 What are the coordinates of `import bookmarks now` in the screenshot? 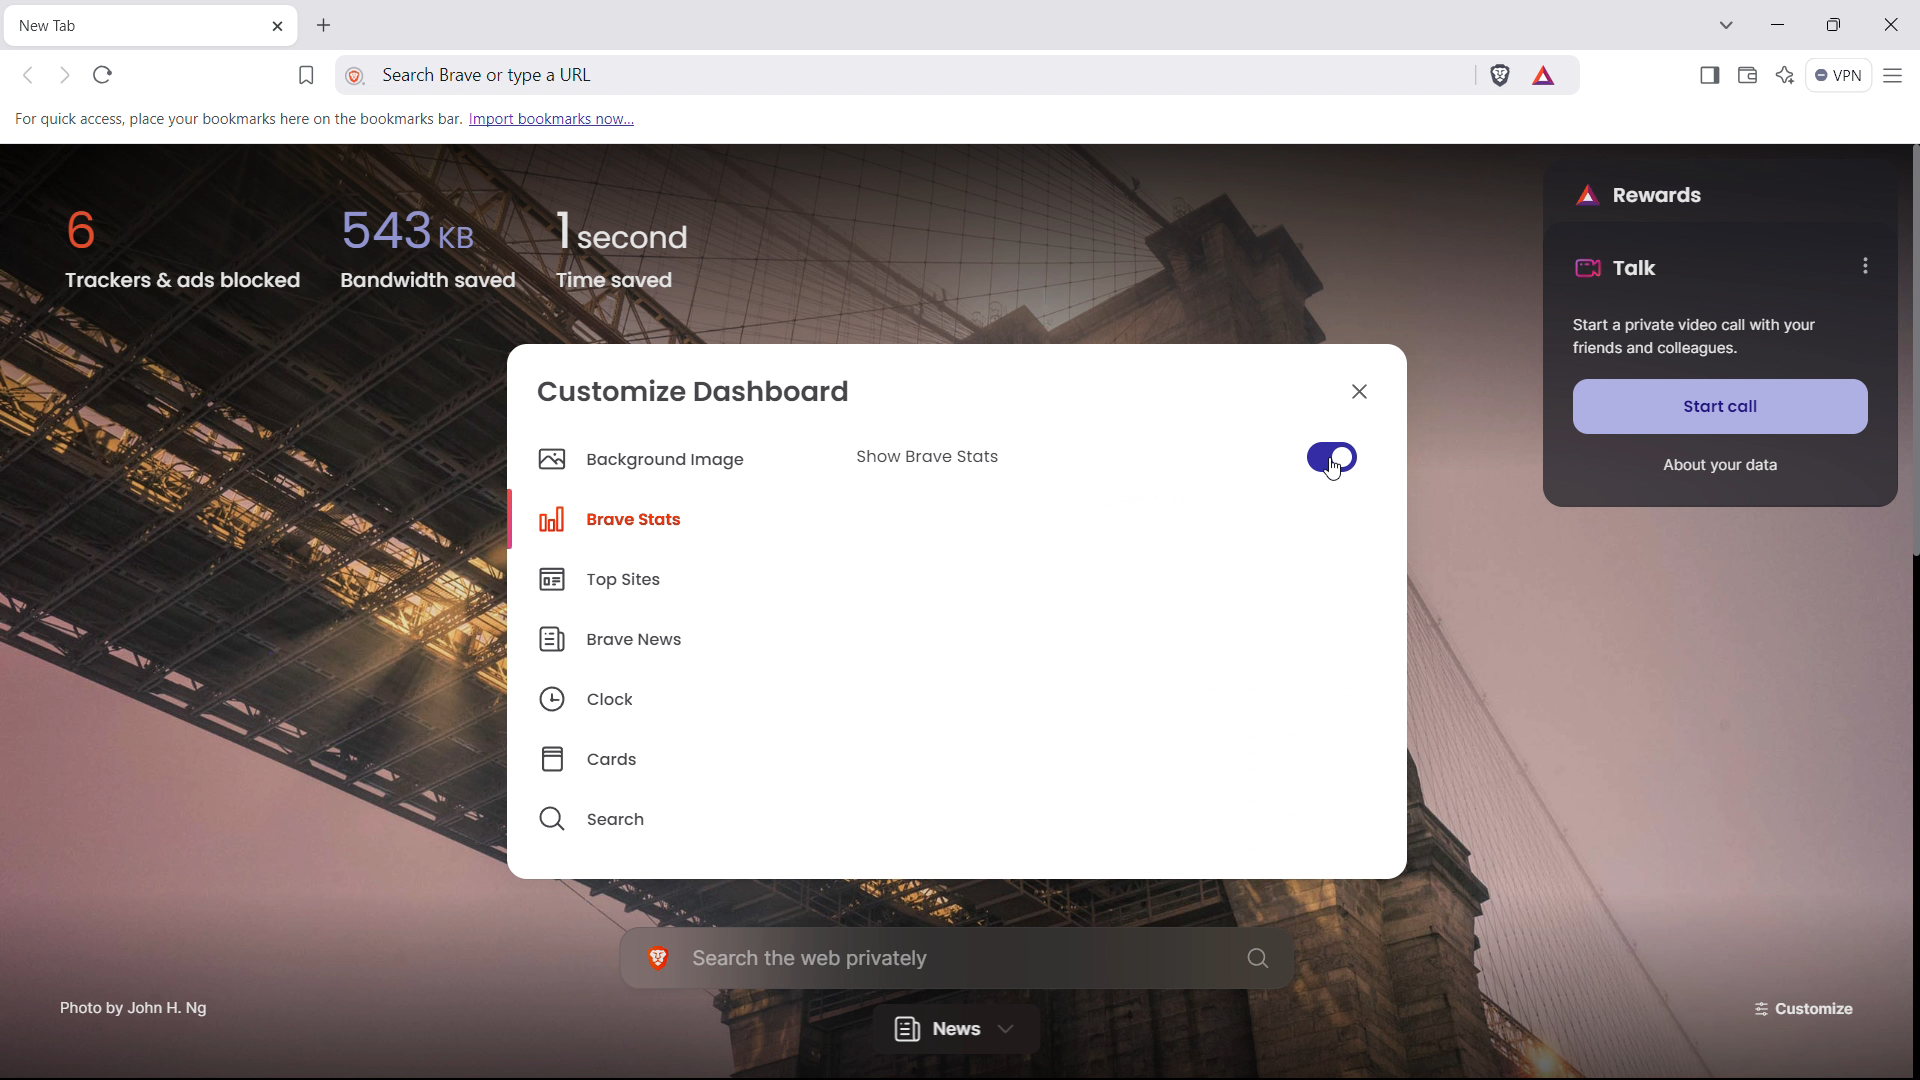 It's located at (552, 118).